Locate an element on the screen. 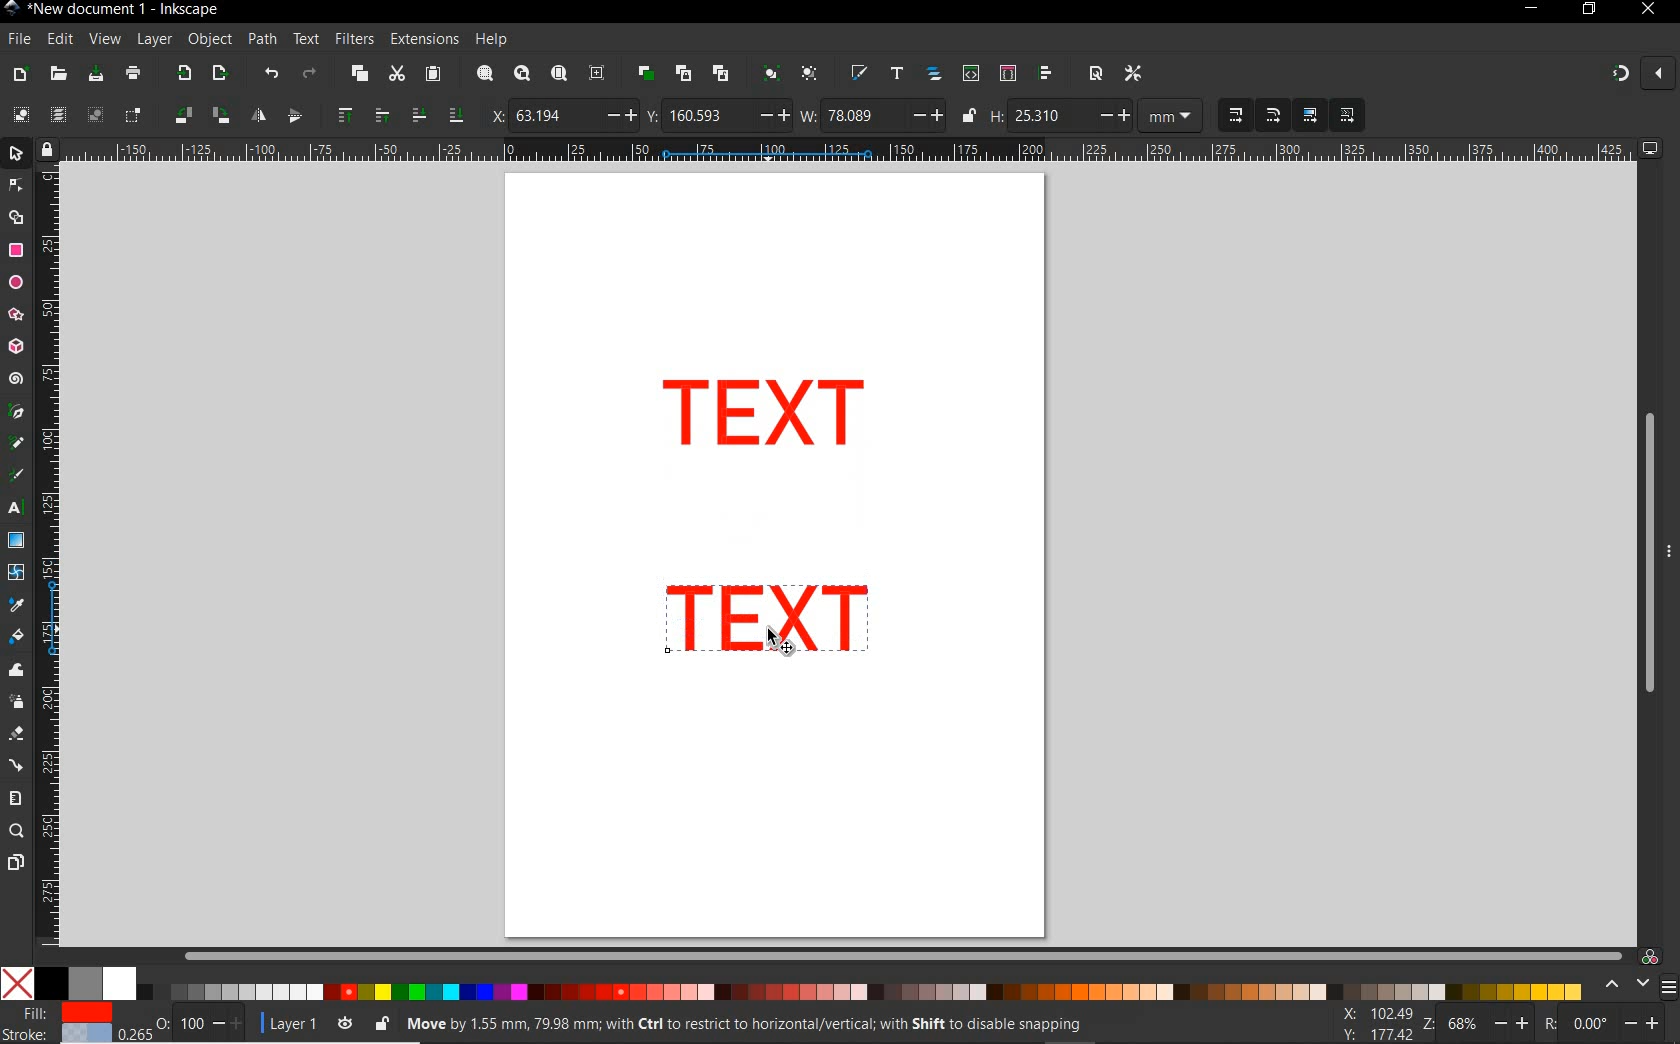 This screenshot has width=1680, height=1044. pages tool is located at coordinates (15, 863).